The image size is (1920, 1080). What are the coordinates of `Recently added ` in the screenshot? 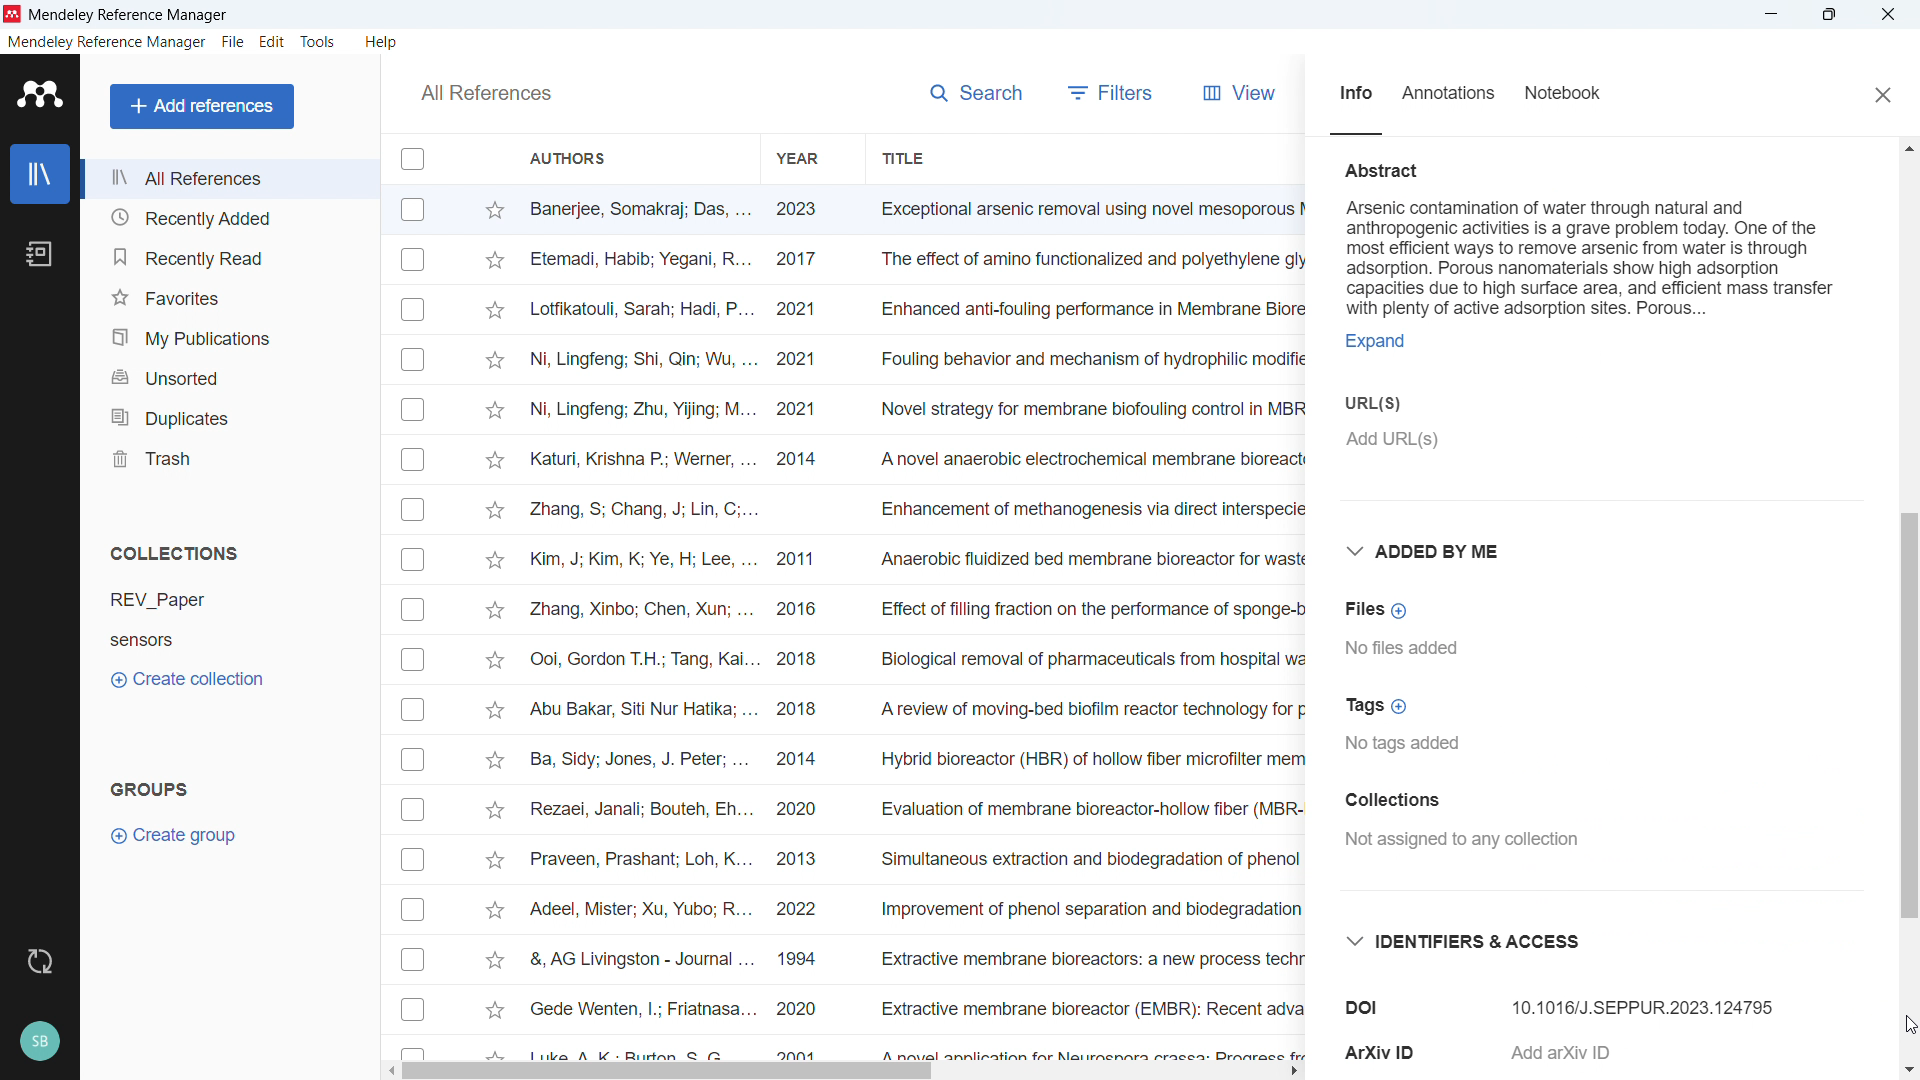 It's located at (227, 218).